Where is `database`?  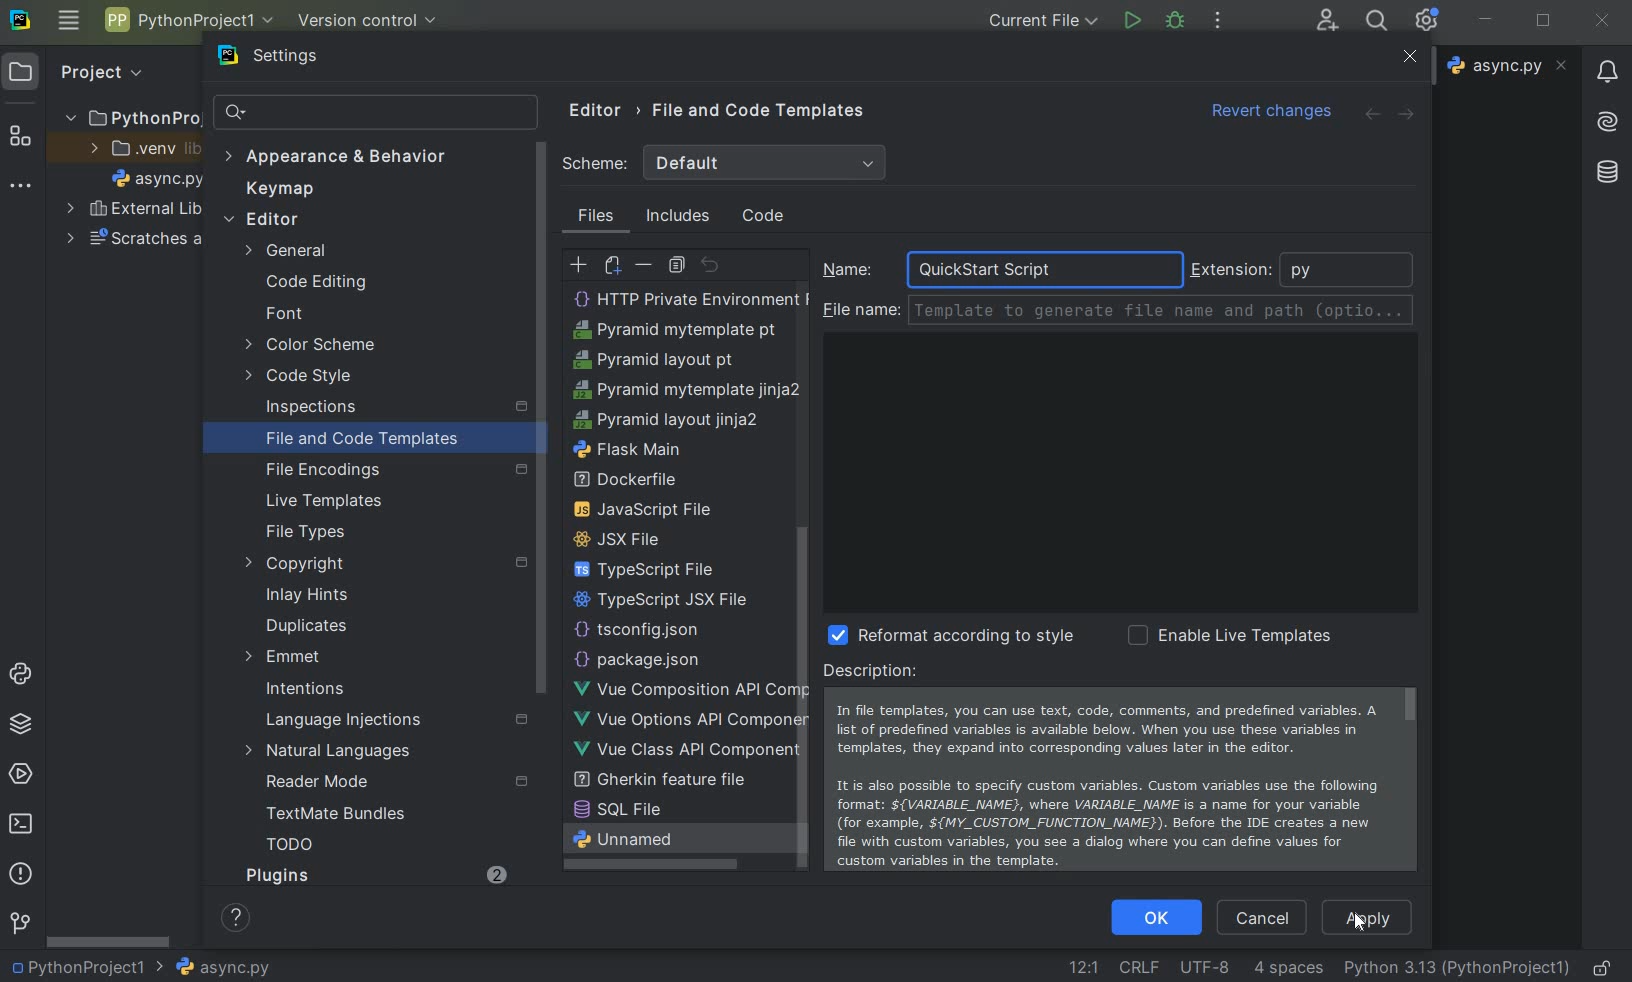 database is located at coordinates (1608, 178).